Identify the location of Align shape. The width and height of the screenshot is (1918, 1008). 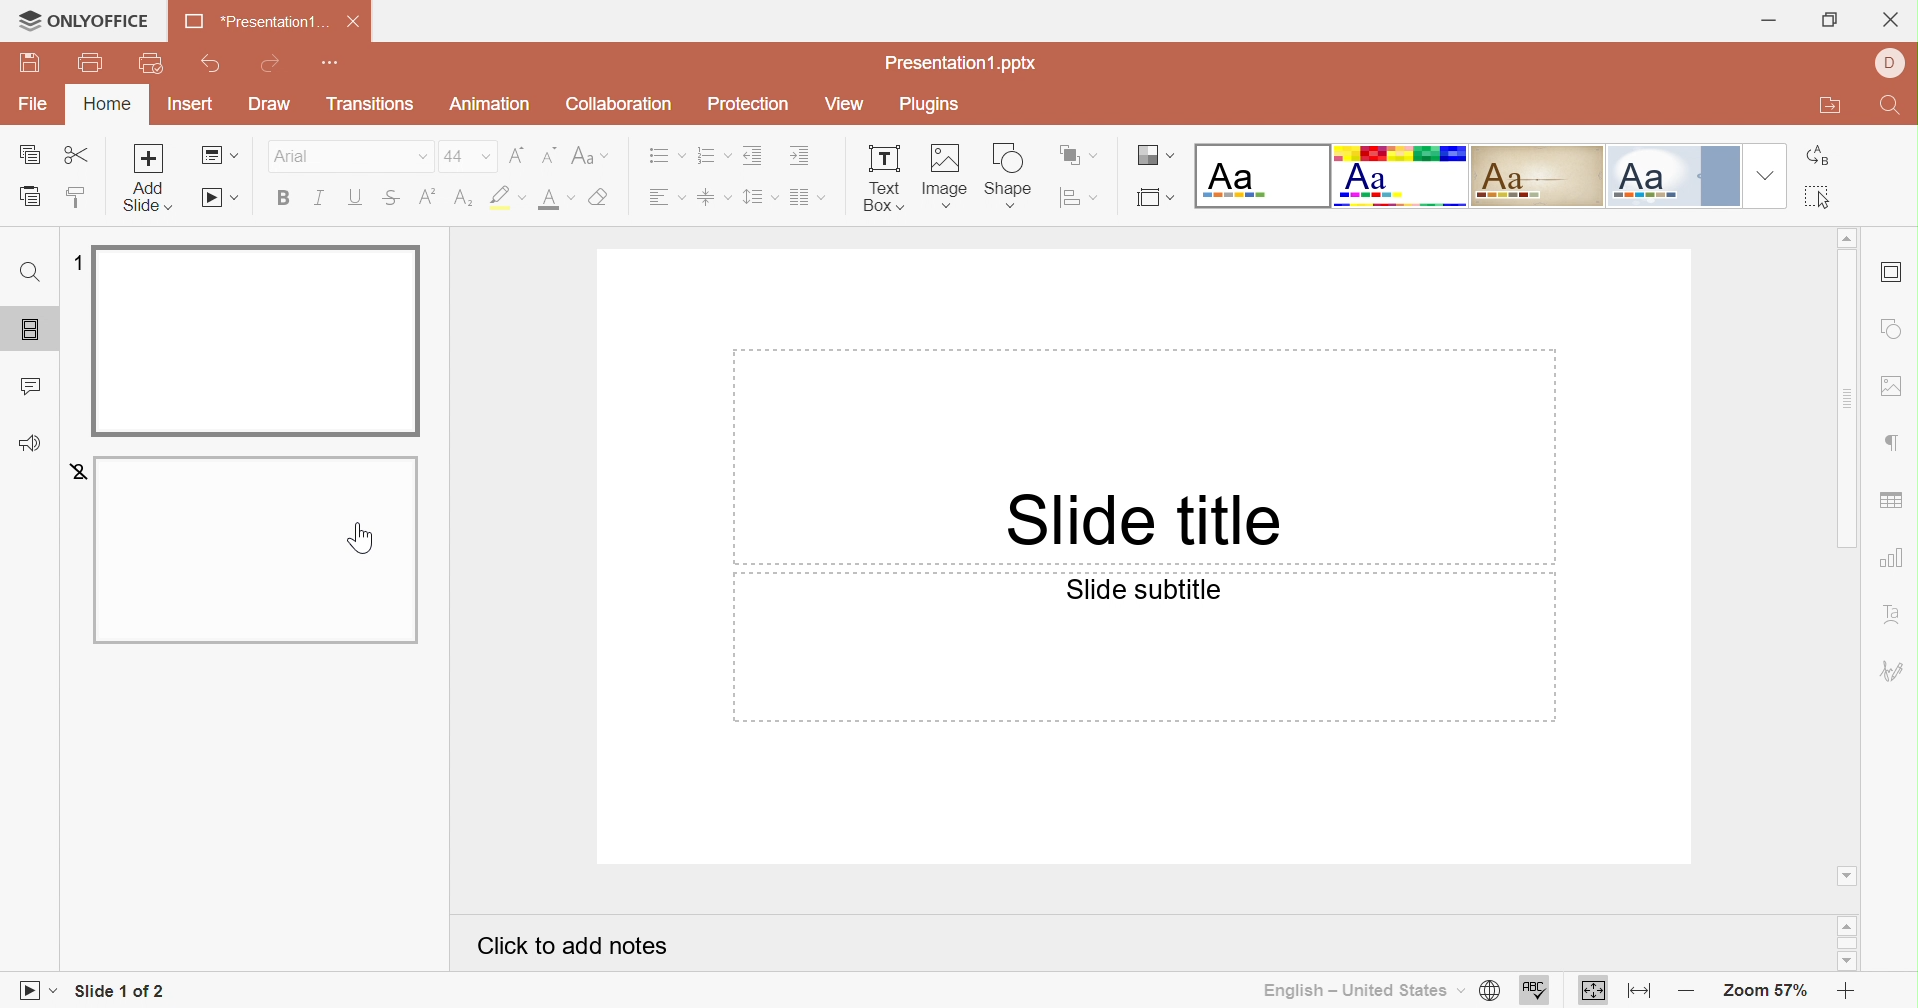
(1079, 200).